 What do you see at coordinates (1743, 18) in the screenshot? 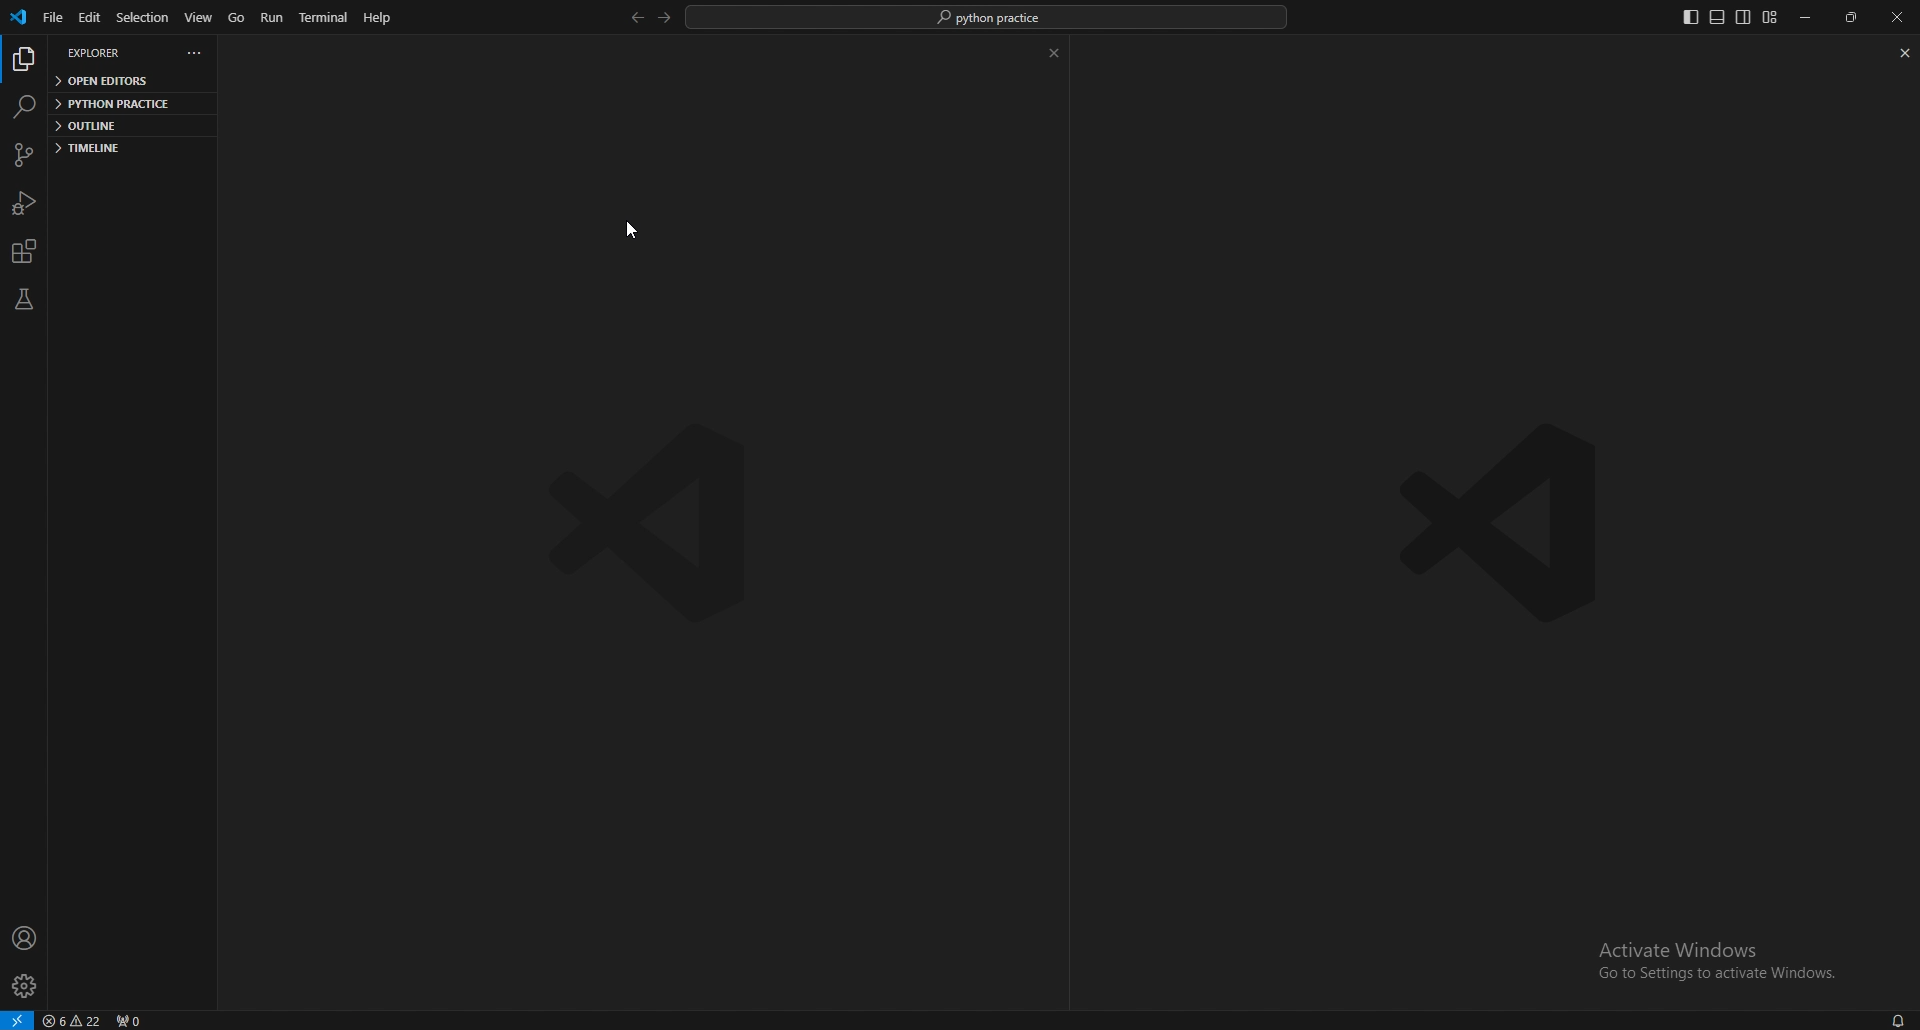
I see `toggle secondary sidebar` at bounding box center [1743, 18].